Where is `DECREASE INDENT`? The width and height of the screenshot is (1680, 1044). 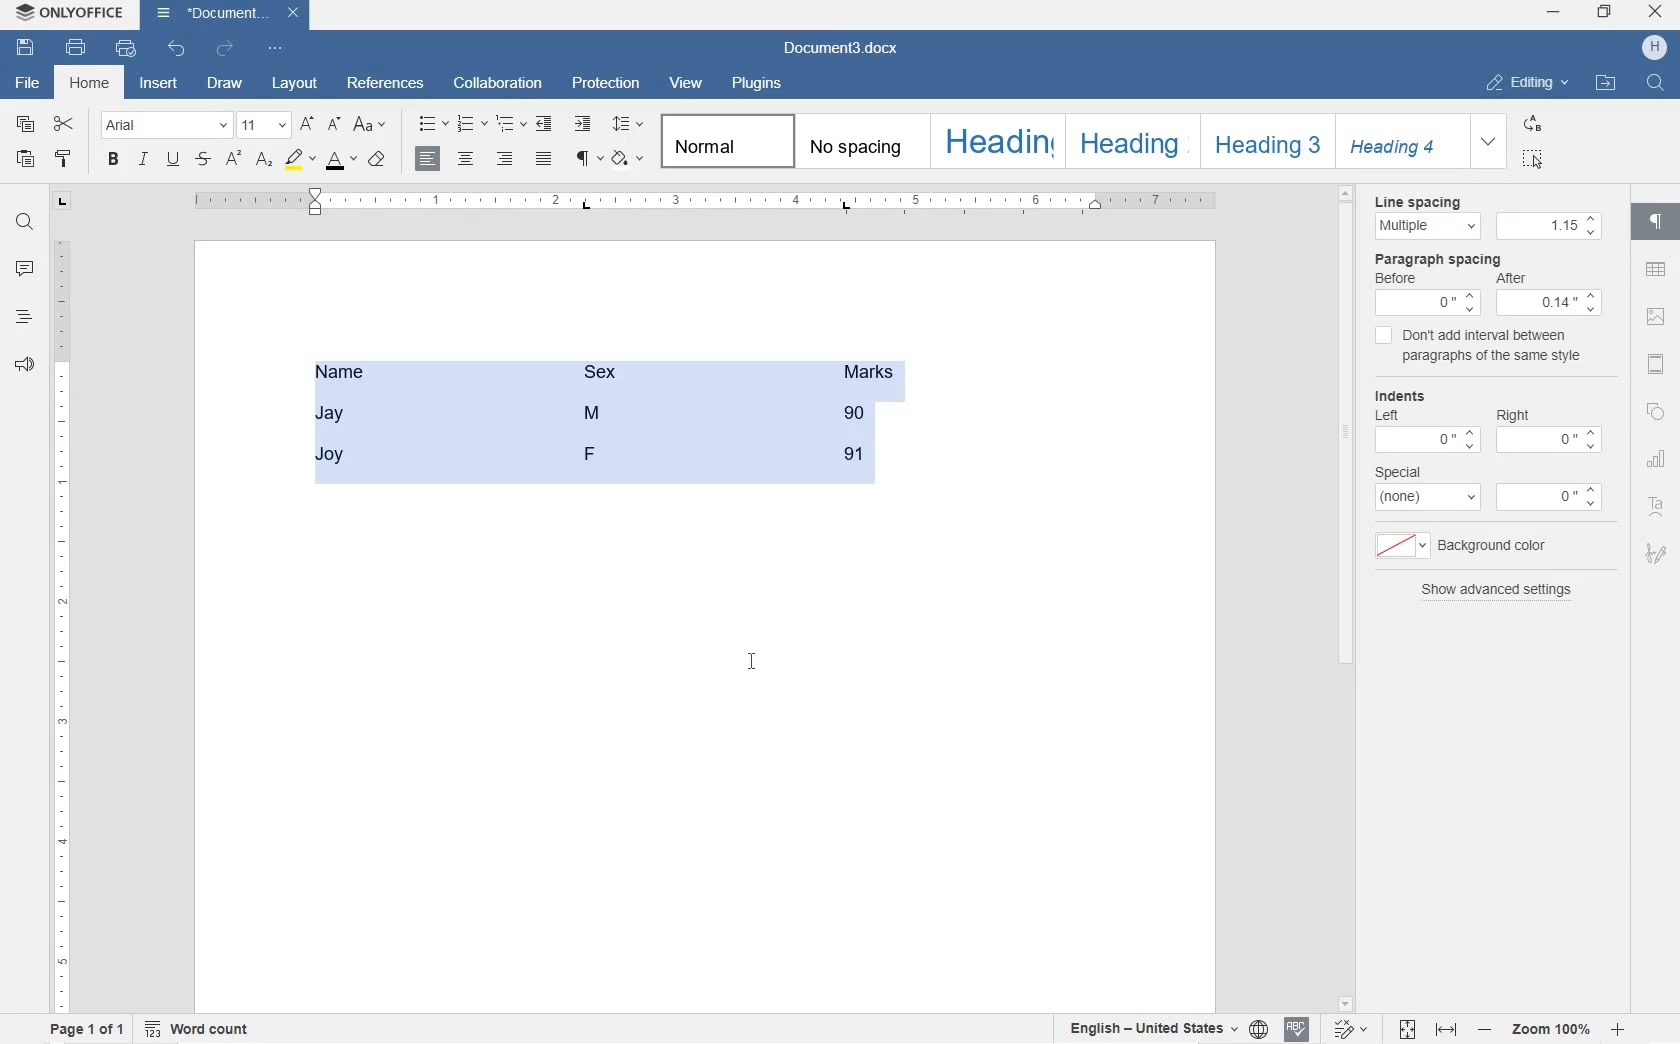
DECREASE INDENT is located at coordinates (543, 124).